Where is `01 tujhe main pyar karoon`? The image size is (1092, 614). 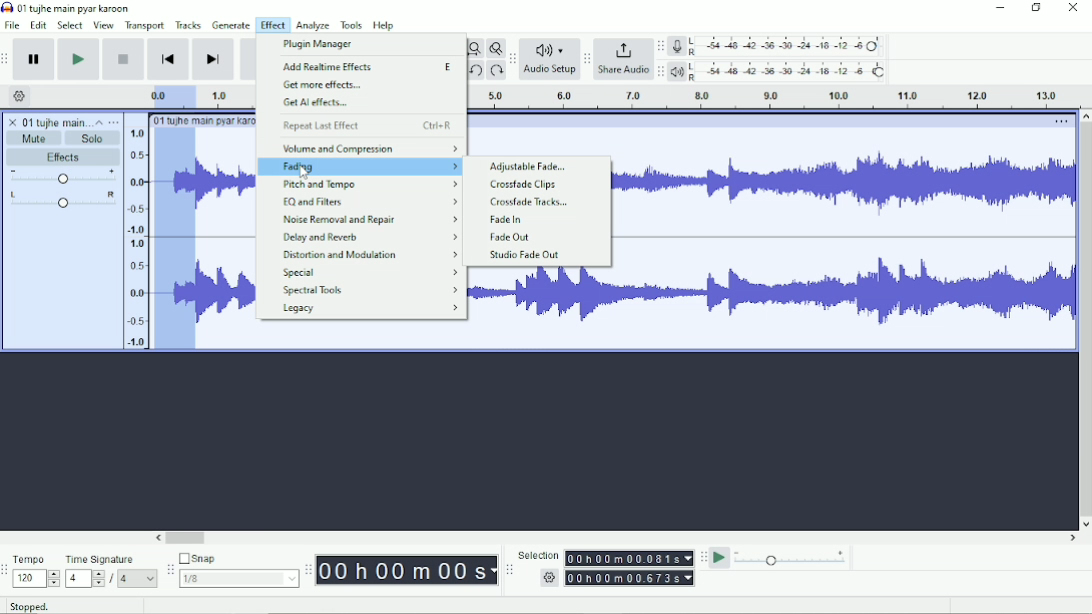 01 tujhe main pyar karoon is located at coordinates (205, 120).